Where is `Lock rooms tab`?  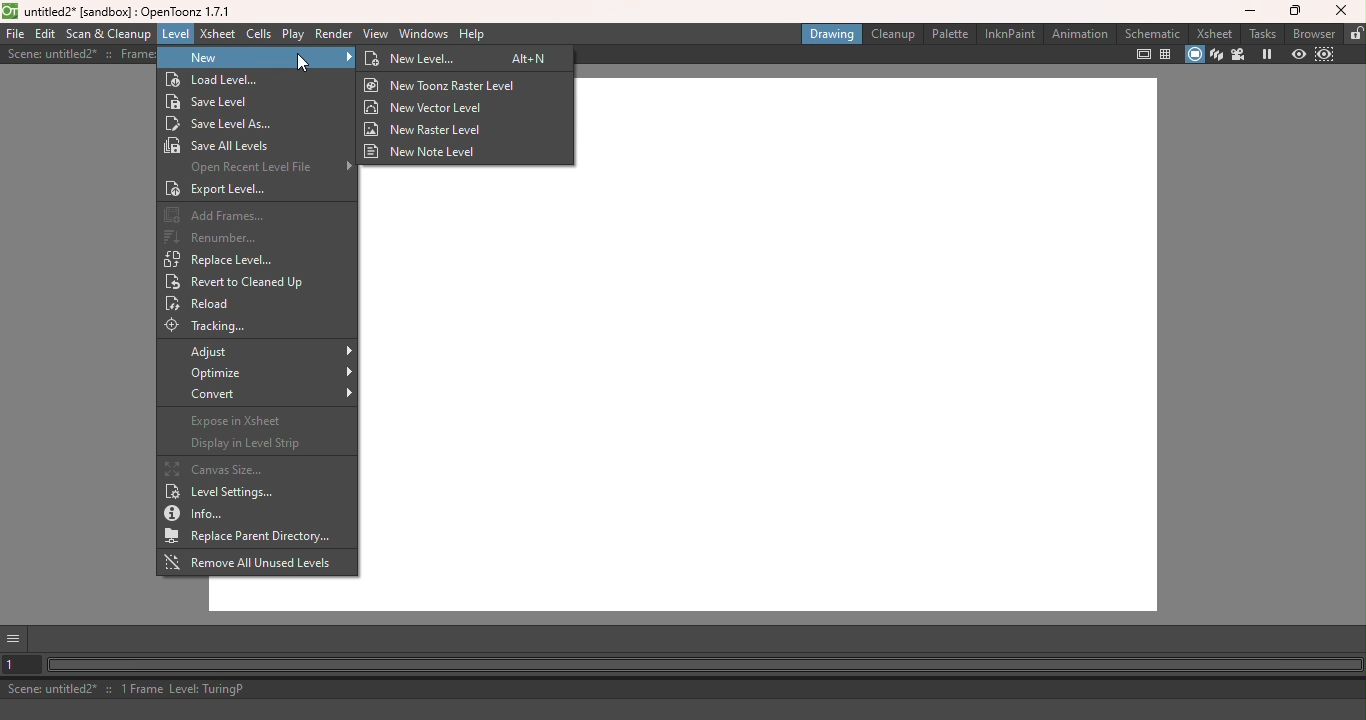 Lock rooms tab is located at coordinates (1355, 34).